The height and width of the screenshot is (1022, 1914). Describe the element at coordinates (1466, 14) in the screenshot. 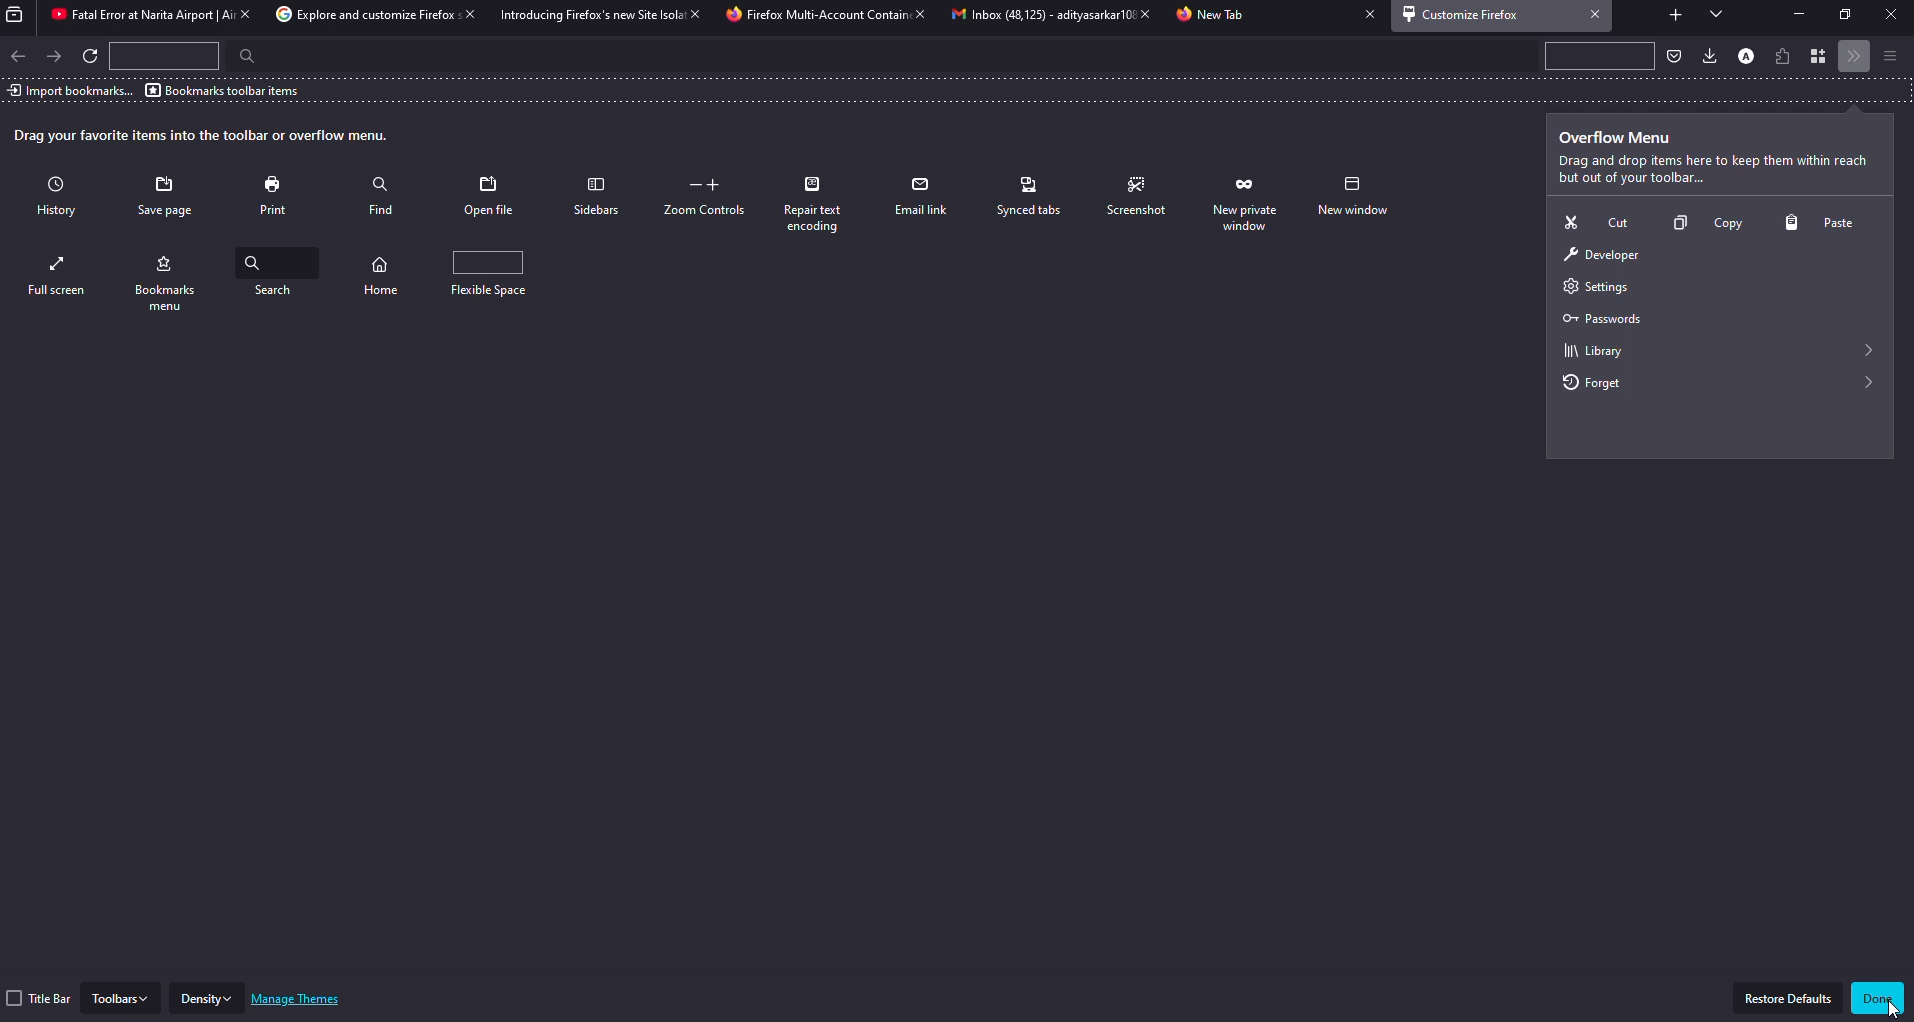

I see `customize` at that location.